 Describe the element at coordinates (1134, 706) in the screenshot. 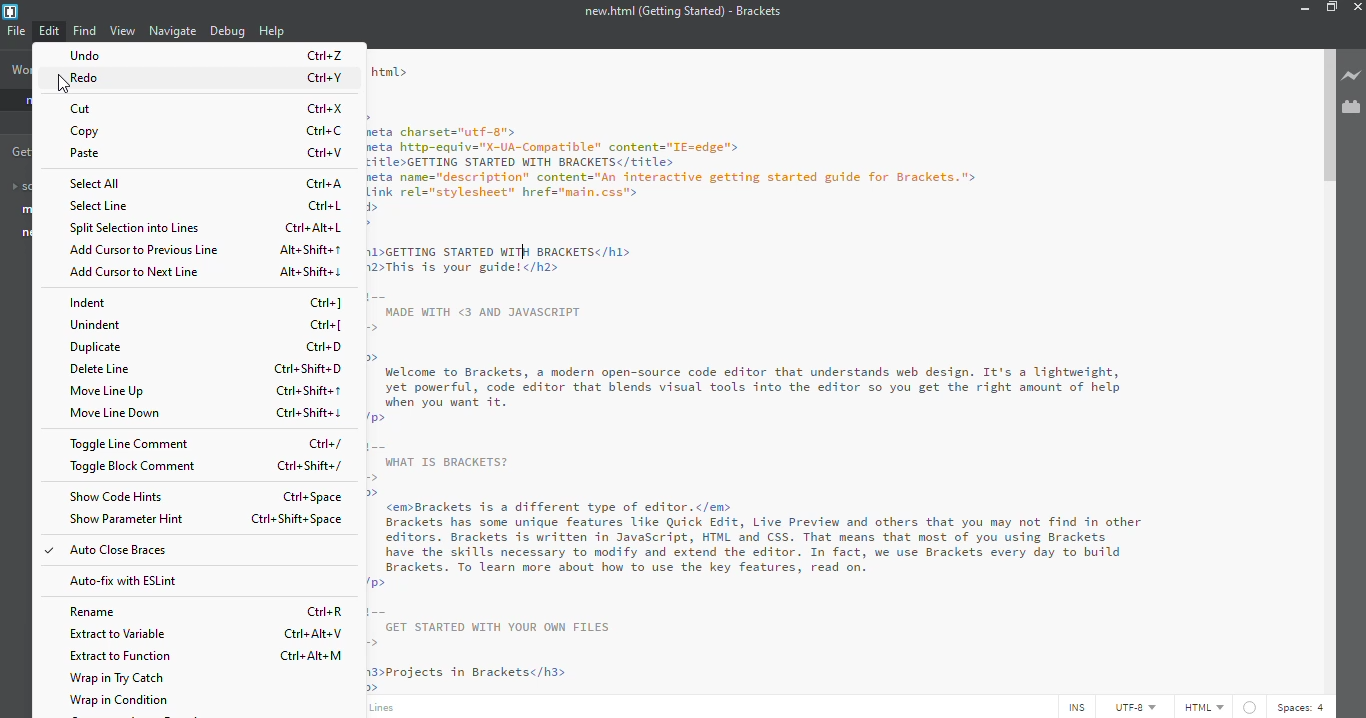

I see `utf` at that location.